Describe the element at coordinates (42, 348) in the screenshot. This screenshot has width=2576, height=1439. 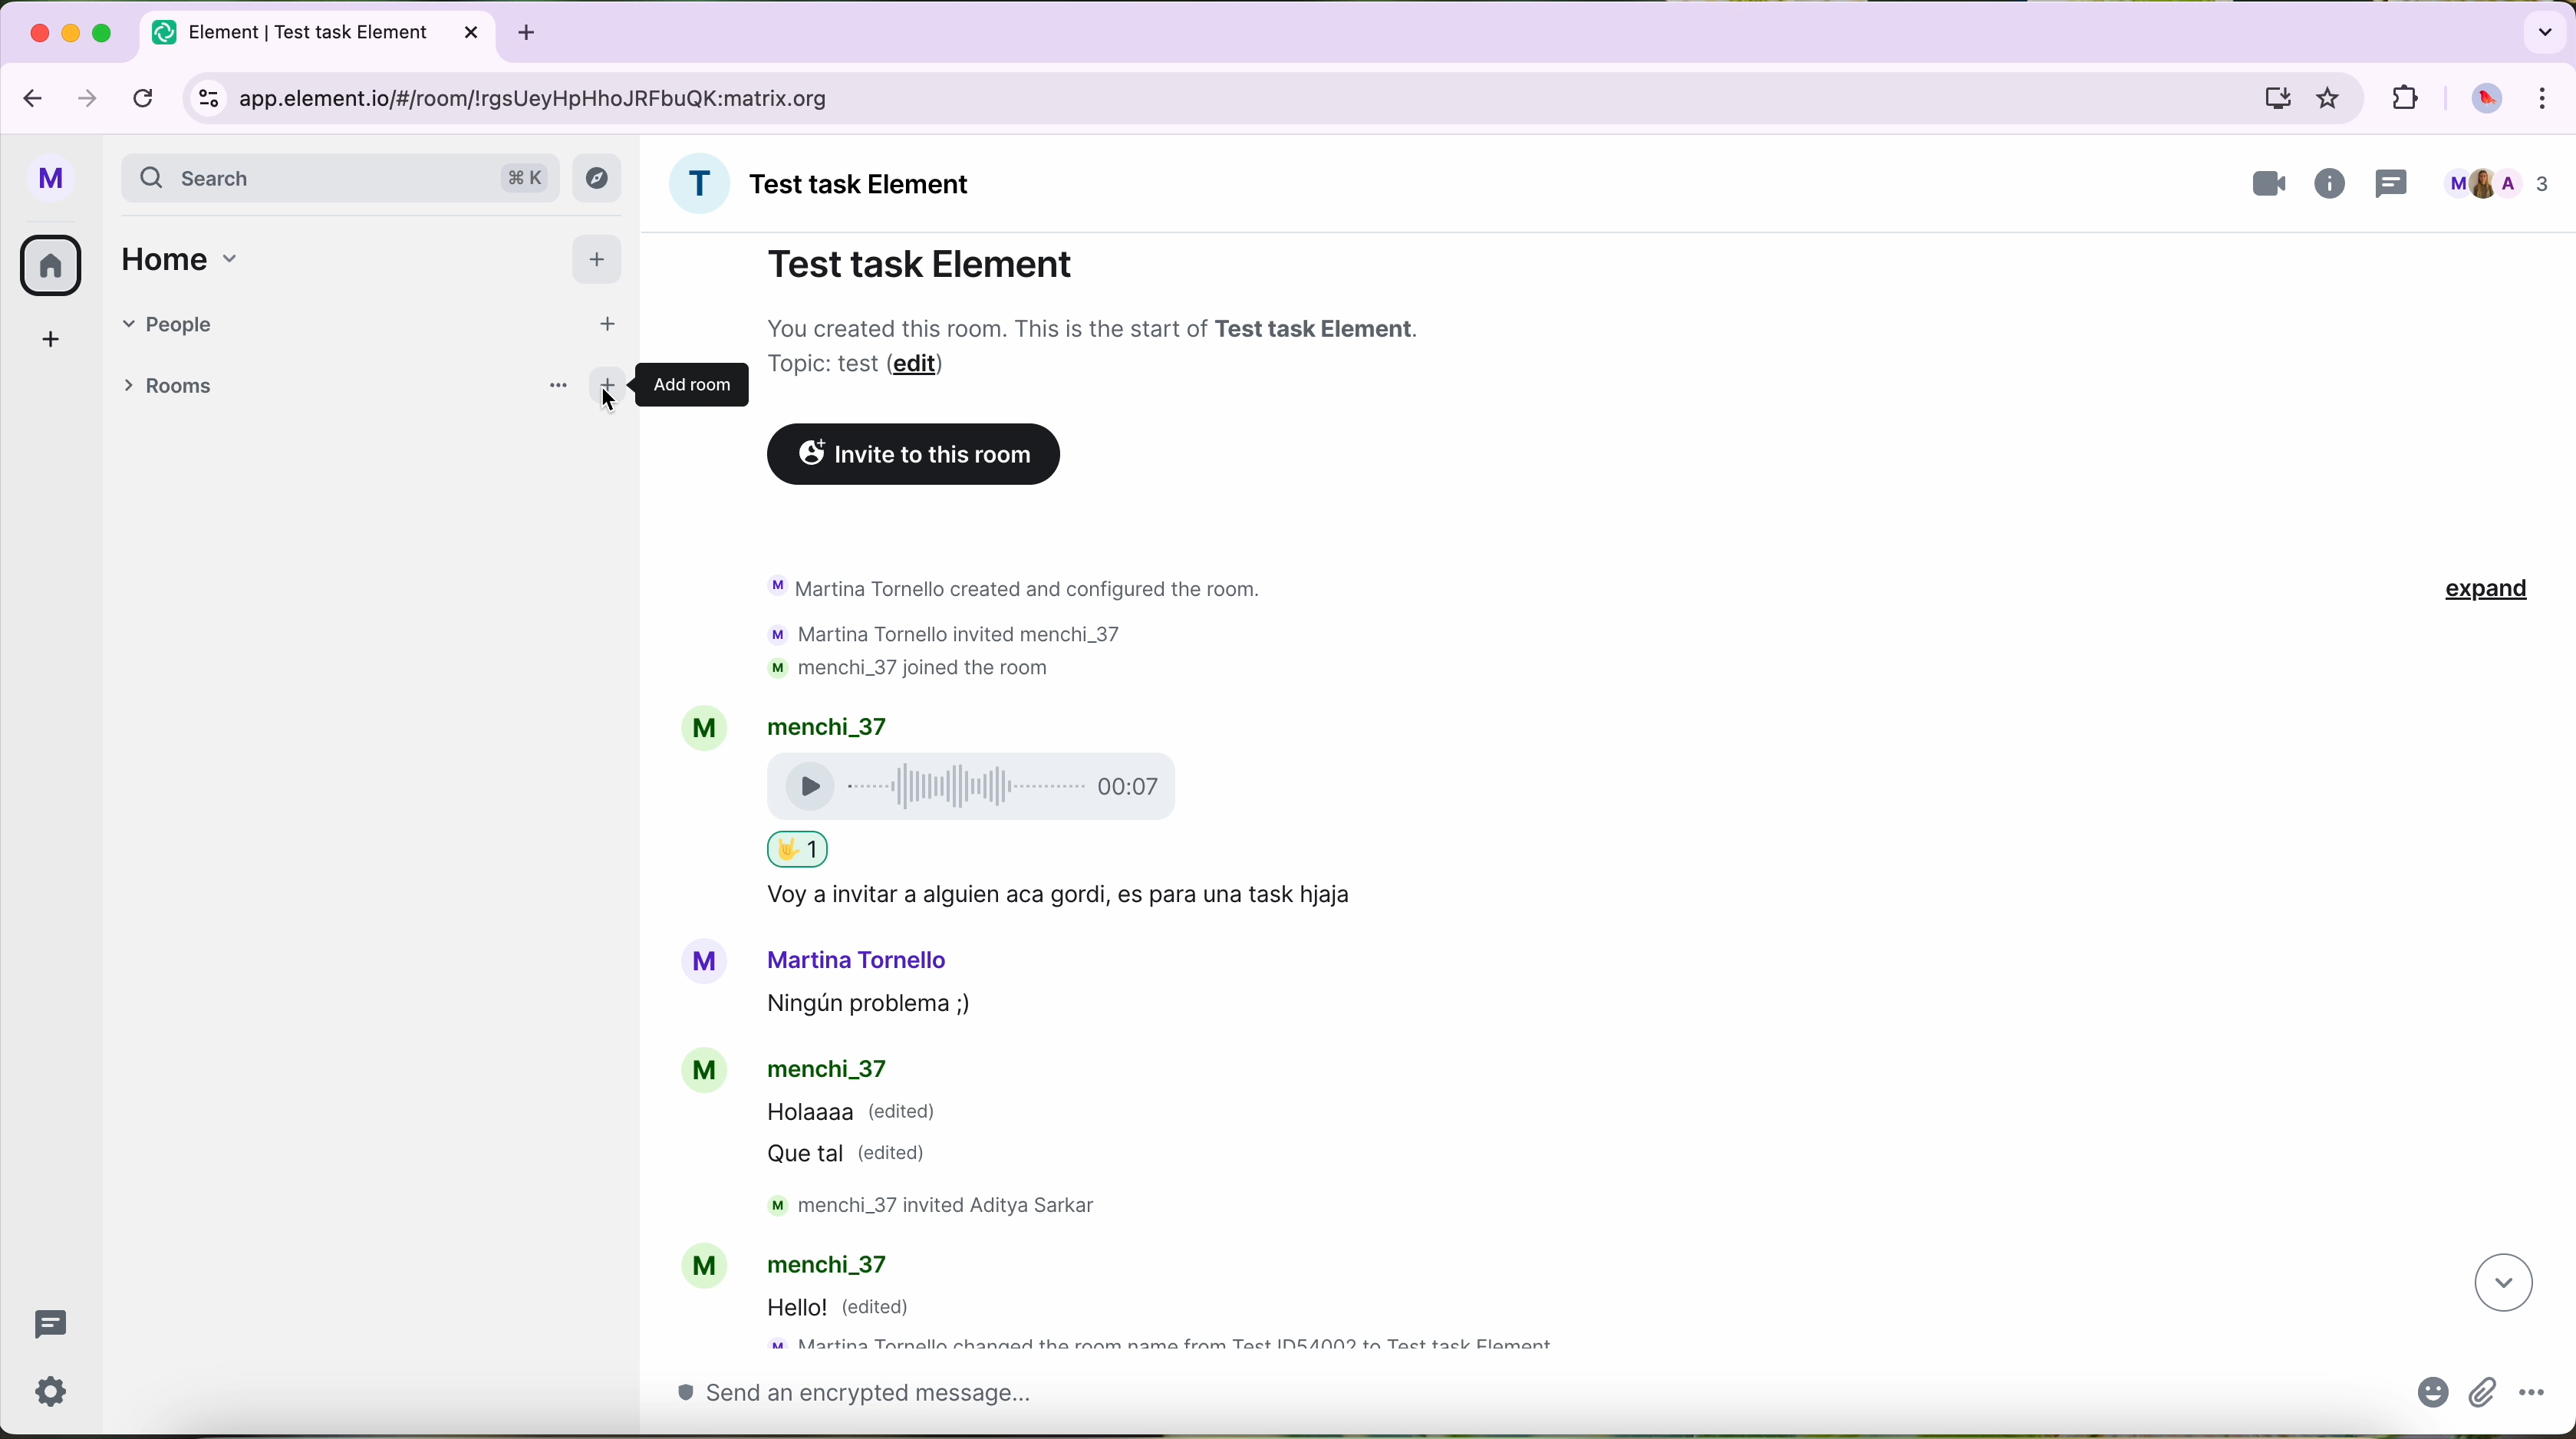
I see `add` at that location.